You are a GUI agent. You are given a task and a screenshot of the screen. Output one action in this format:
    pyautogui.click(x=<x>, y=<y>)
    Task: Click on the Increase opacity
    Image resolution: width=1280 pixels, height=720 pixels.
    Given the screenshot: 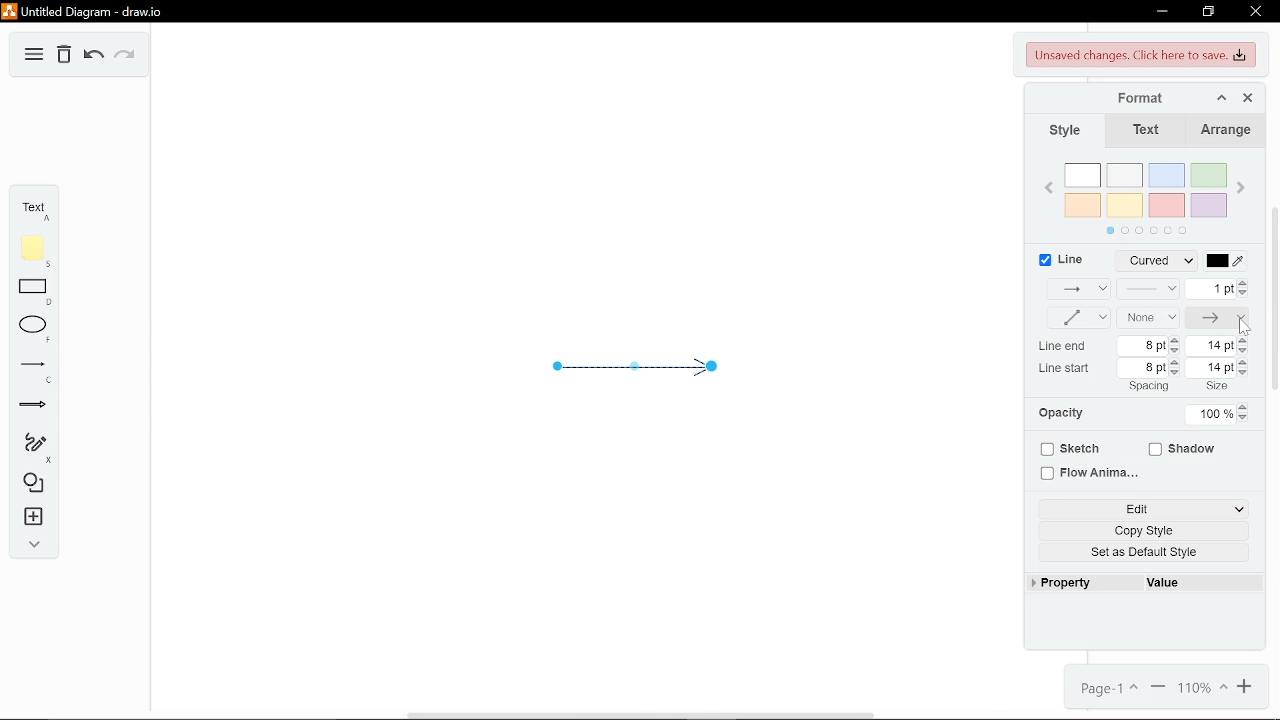 What is the action you would take?
    pyautogui.click(x=1244, y=407)
    